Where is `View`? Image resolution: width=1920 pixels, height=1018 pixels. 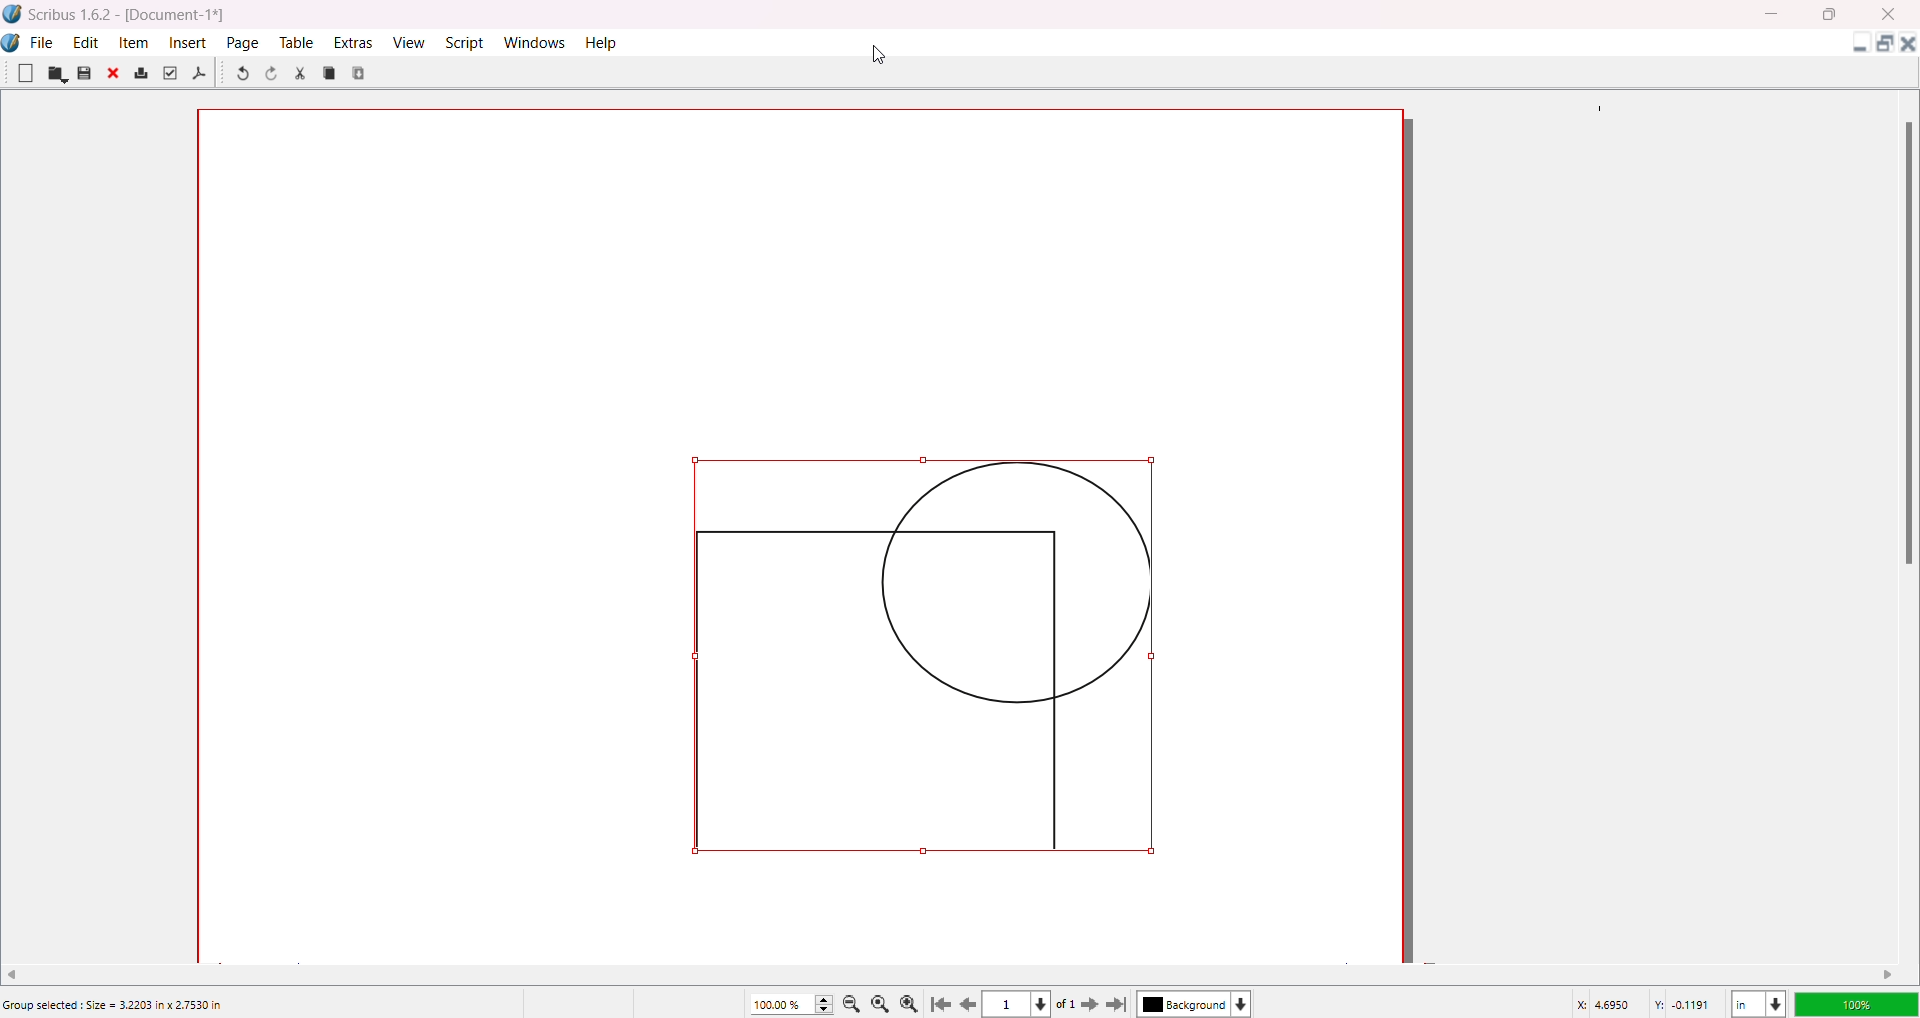 View is located at coordinates (407, 41).